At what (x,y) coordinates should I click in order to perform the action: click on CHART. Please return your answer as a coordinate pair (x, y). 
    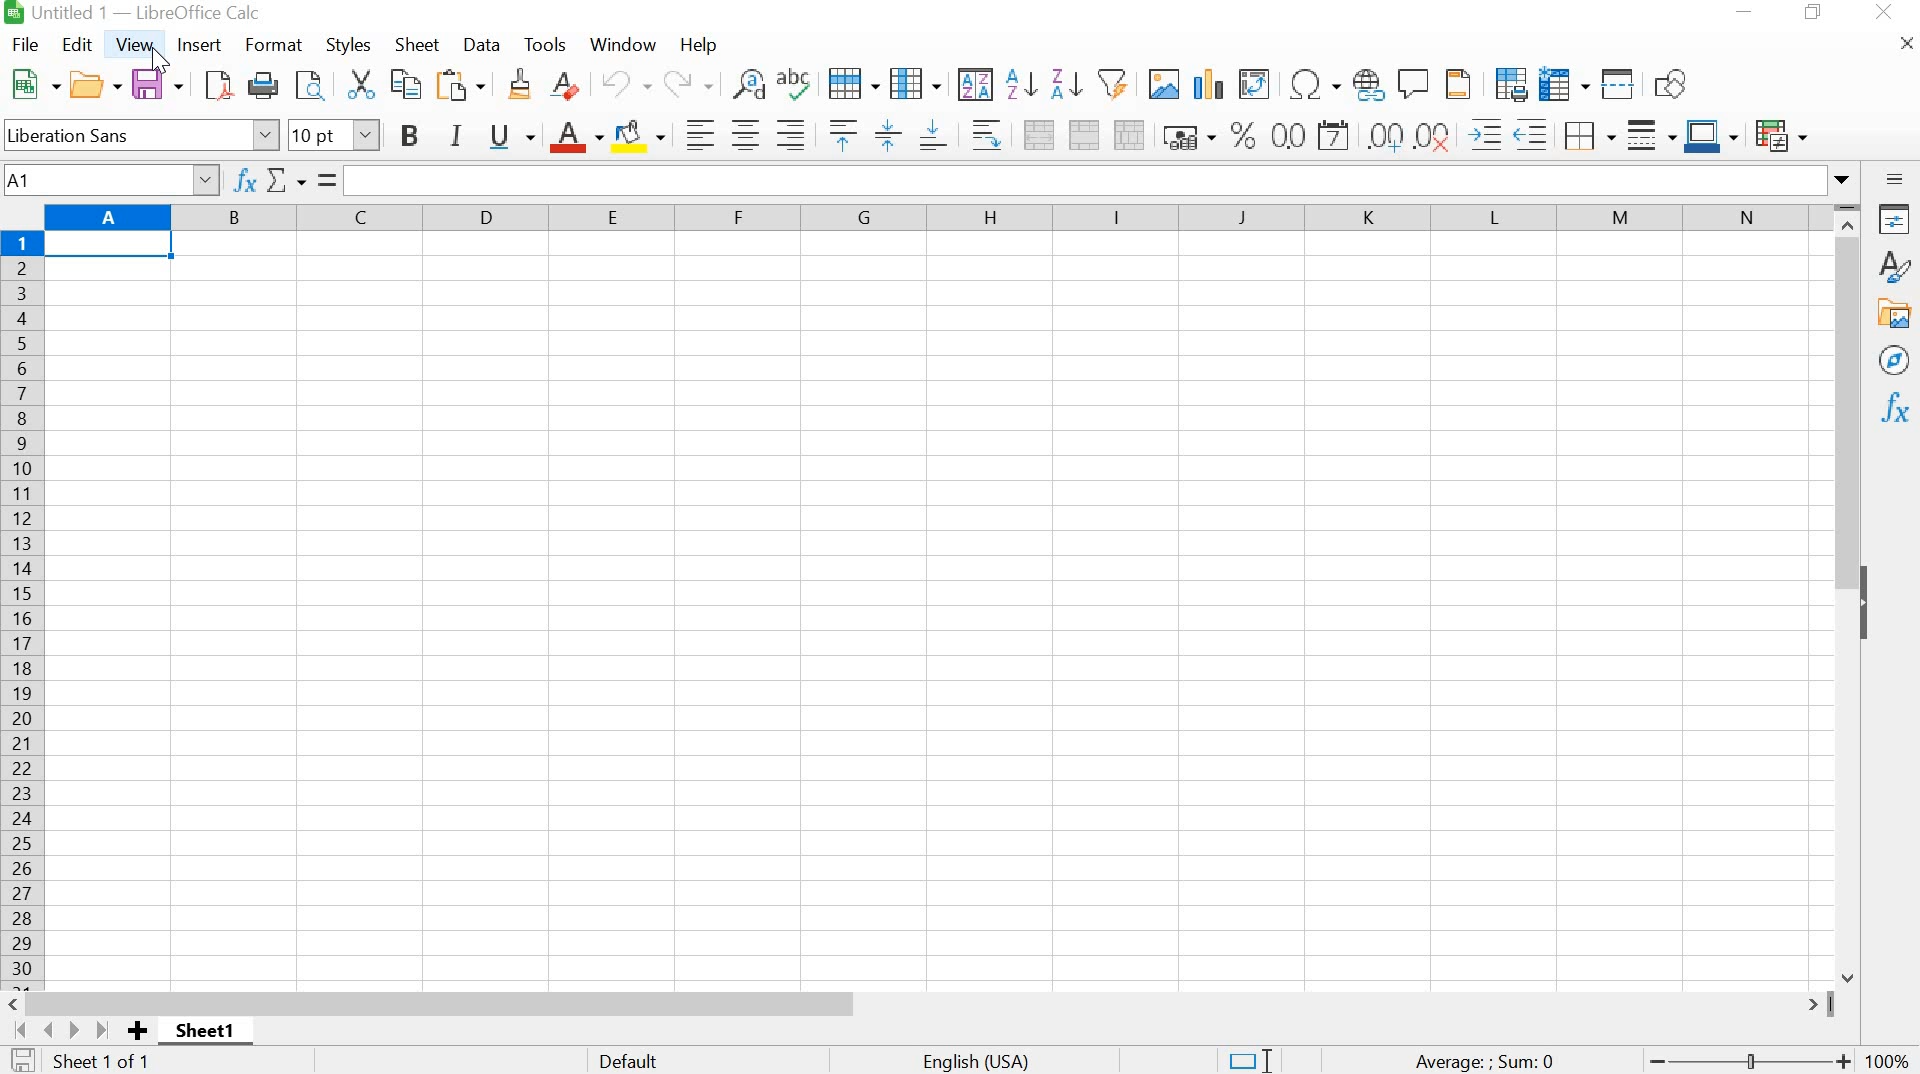
    Looking at the image, I should click on (1206, 84).